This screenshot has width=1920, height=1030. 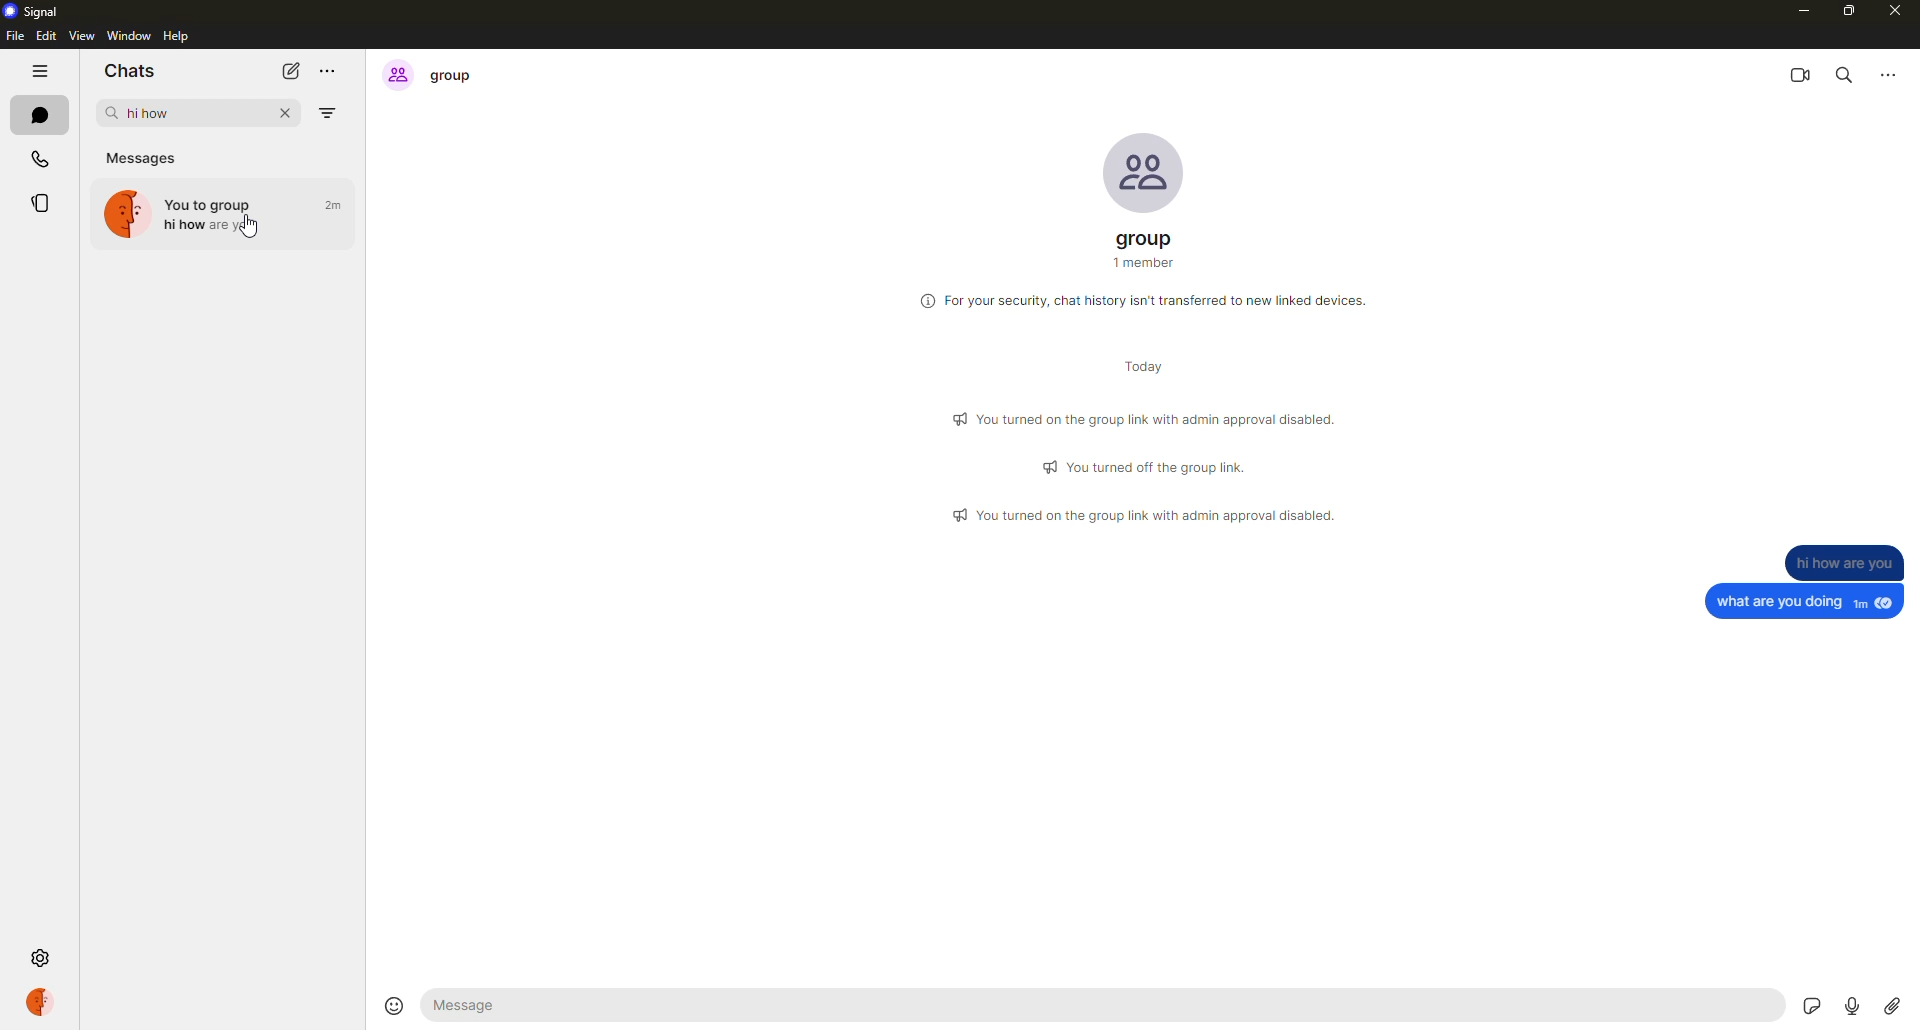 What do you see at coordinates (1896, 11) in the screenshot?
I see `close` at bounding box center [1896, 11].